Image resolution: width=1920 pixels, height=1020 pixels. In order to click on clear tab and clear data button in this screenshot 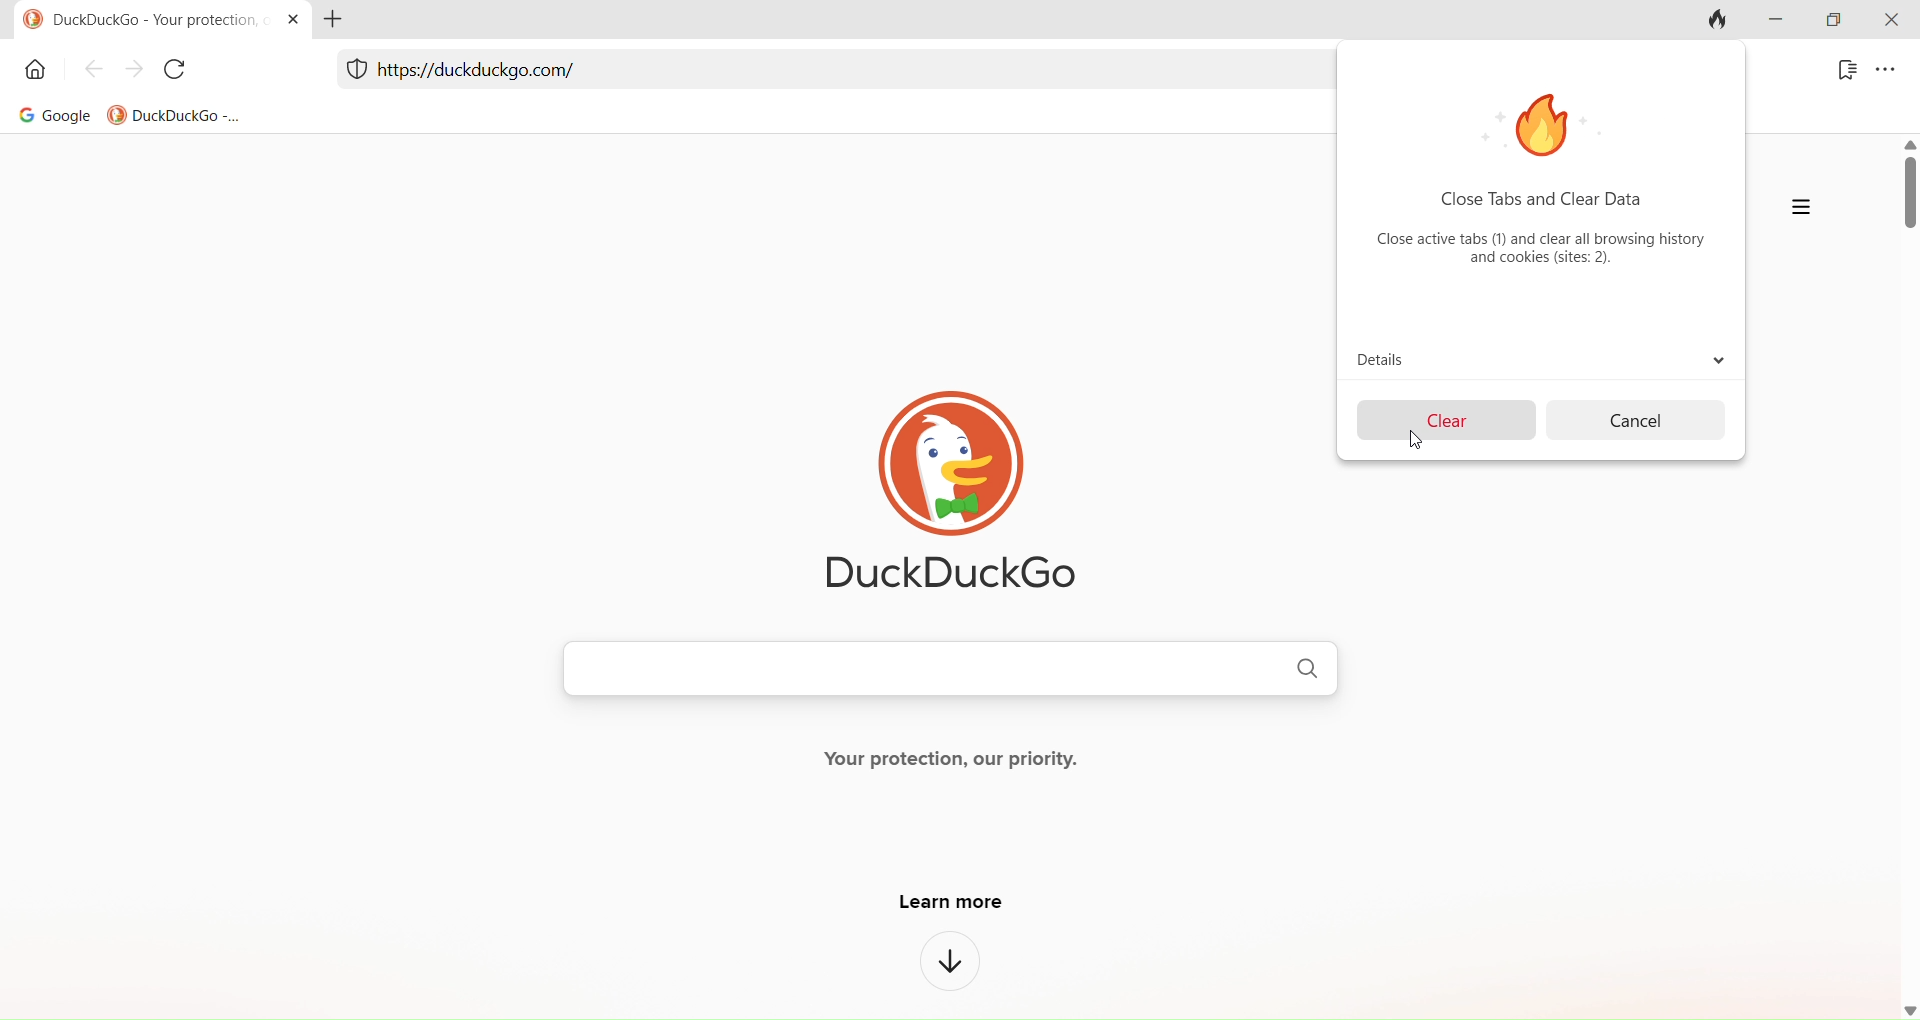, I will do `click(1715, 20)`.